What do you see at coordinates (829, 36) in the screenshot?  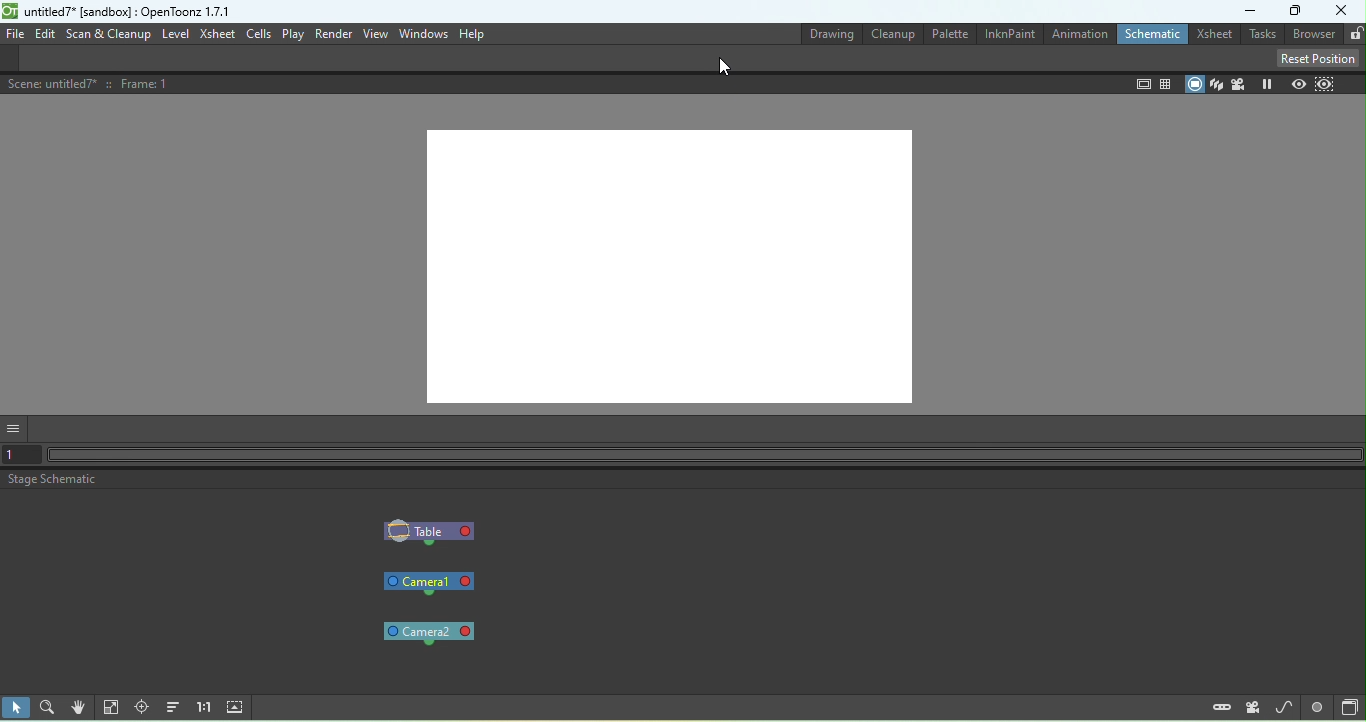 I see `Drawing` at bounding box center [829, 36].